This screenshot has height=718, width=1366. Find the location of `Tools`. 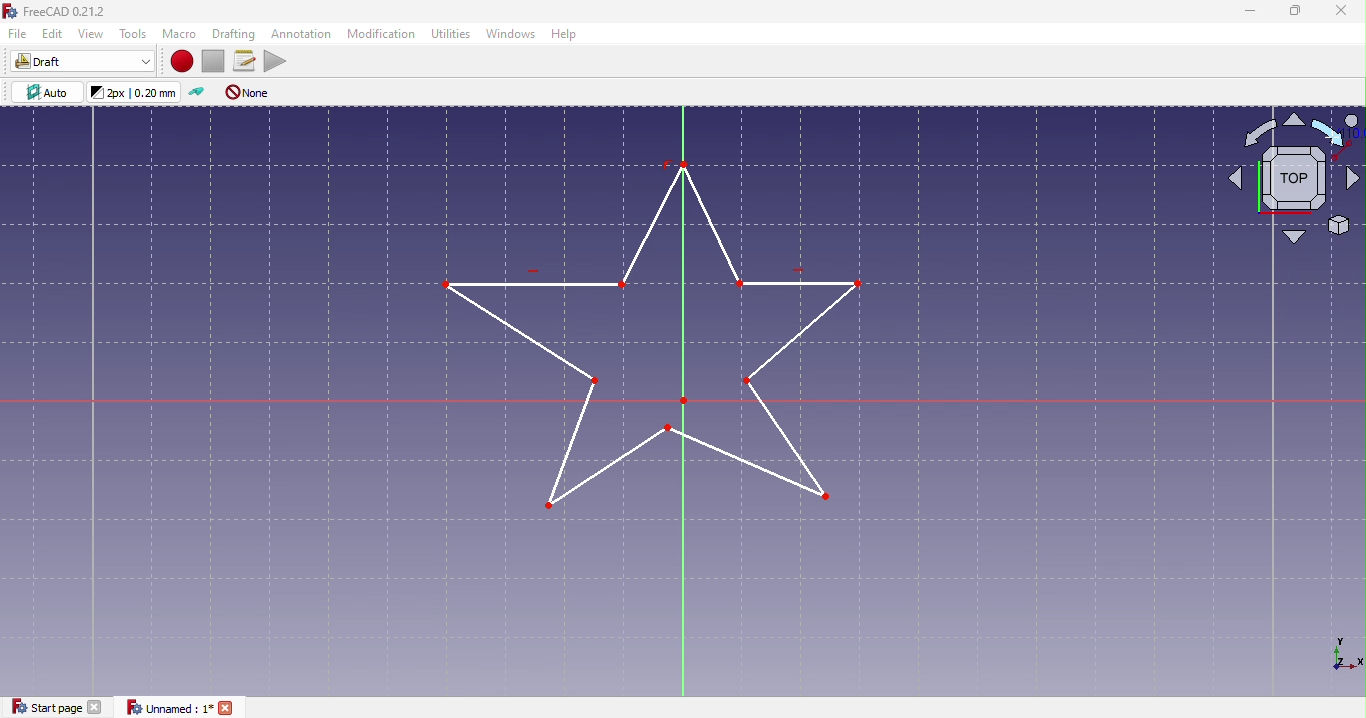

Tools is located at coordinates (136, 32).